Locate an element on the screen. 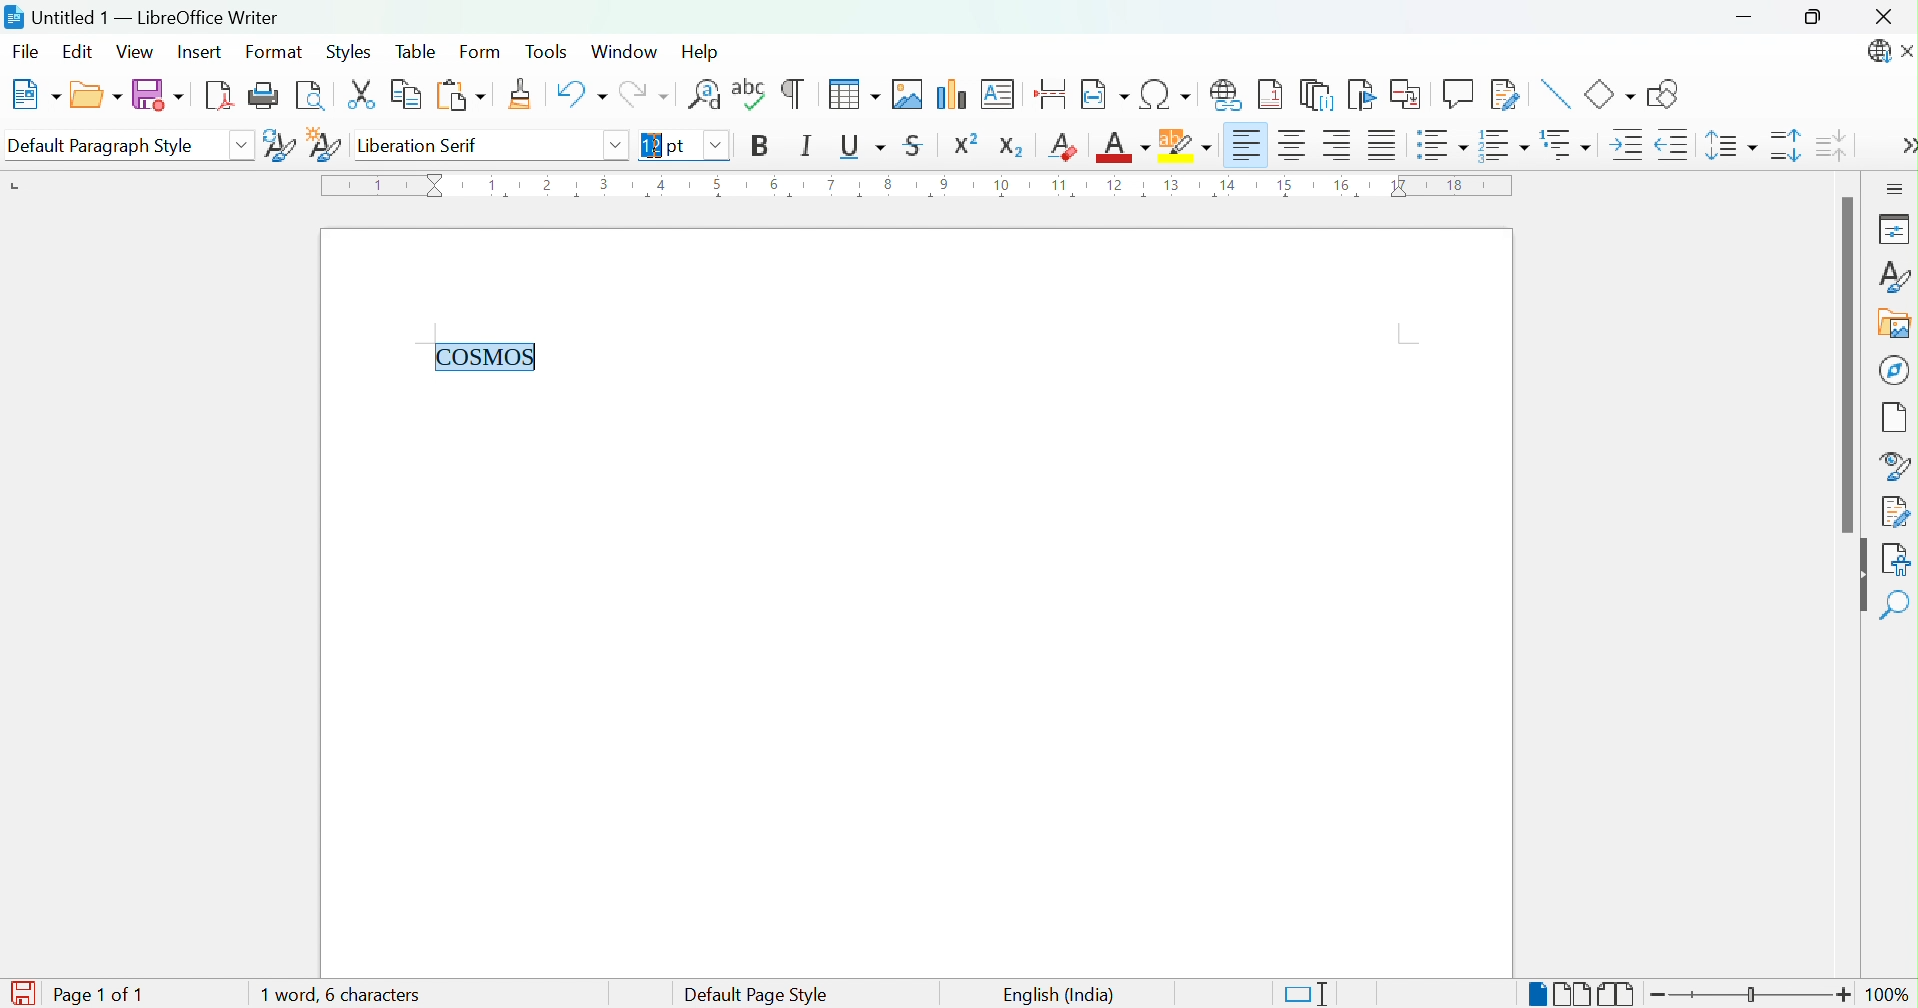 Image resolution: width=1918 pixels, height=1008 pixels. Increase Paragraph Spacing is located at coordinates (1786, 147).